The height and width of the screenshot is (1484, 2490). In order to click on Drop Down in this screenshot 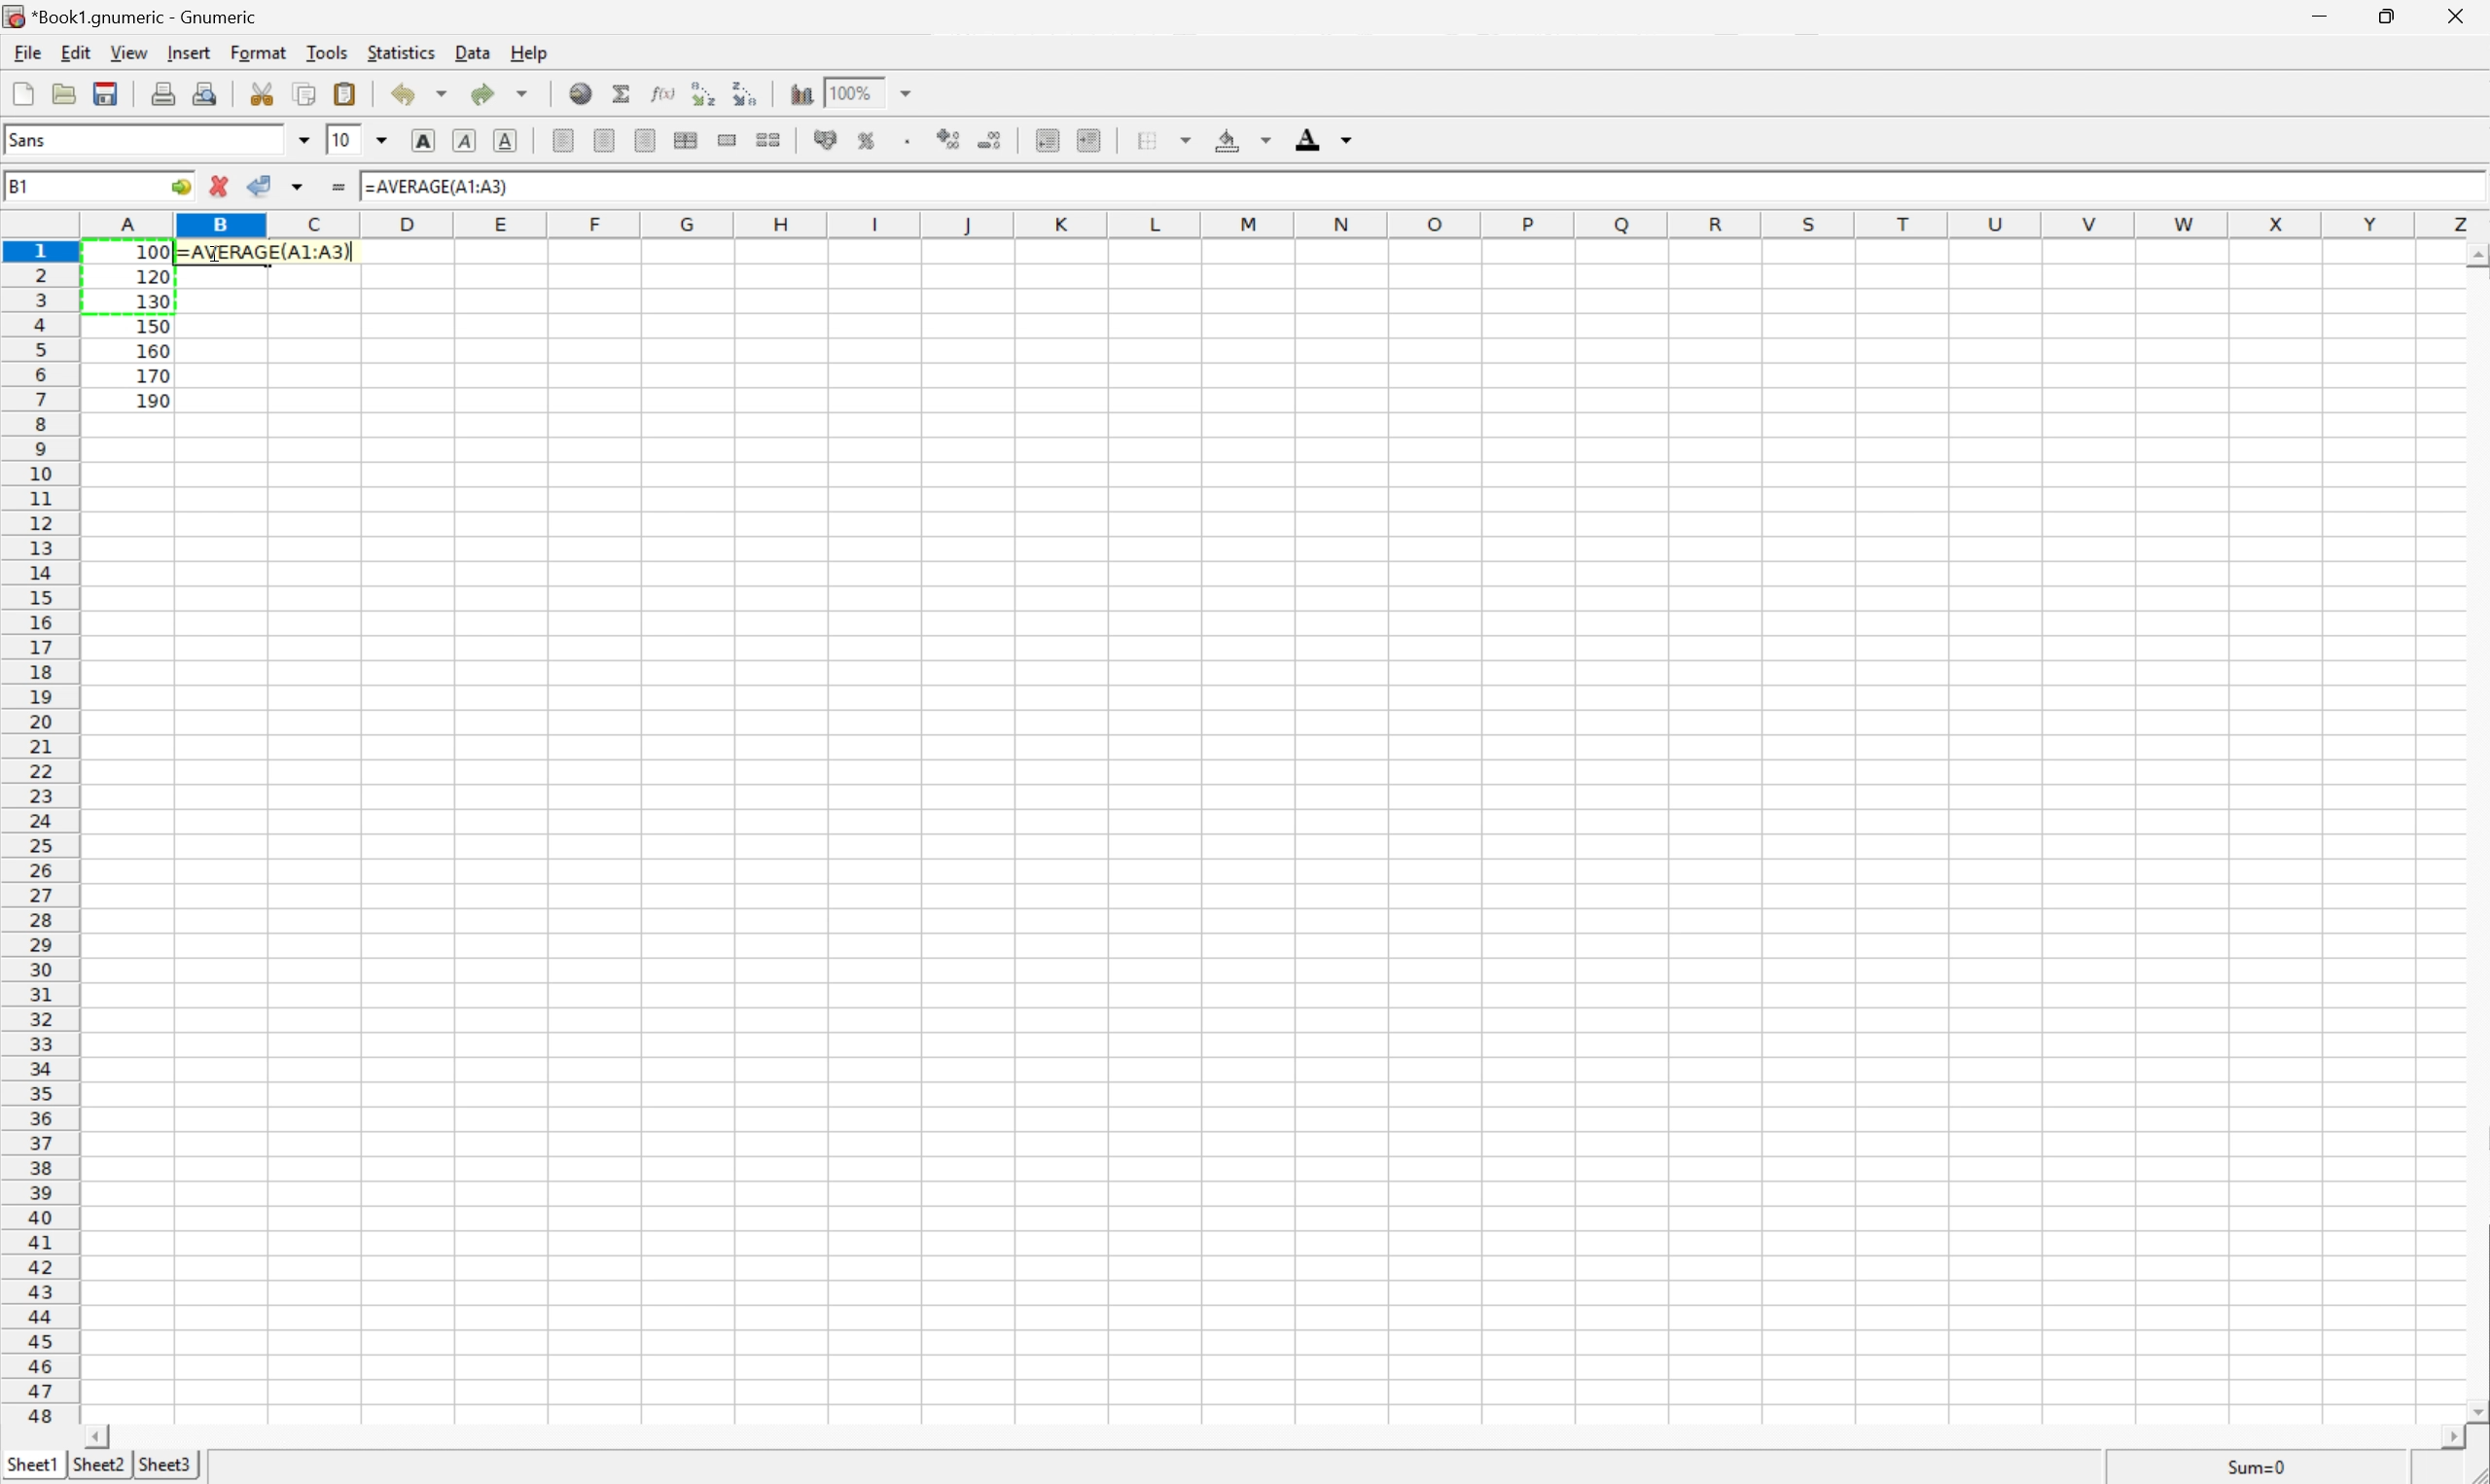, I will do `click(385, 140)`.